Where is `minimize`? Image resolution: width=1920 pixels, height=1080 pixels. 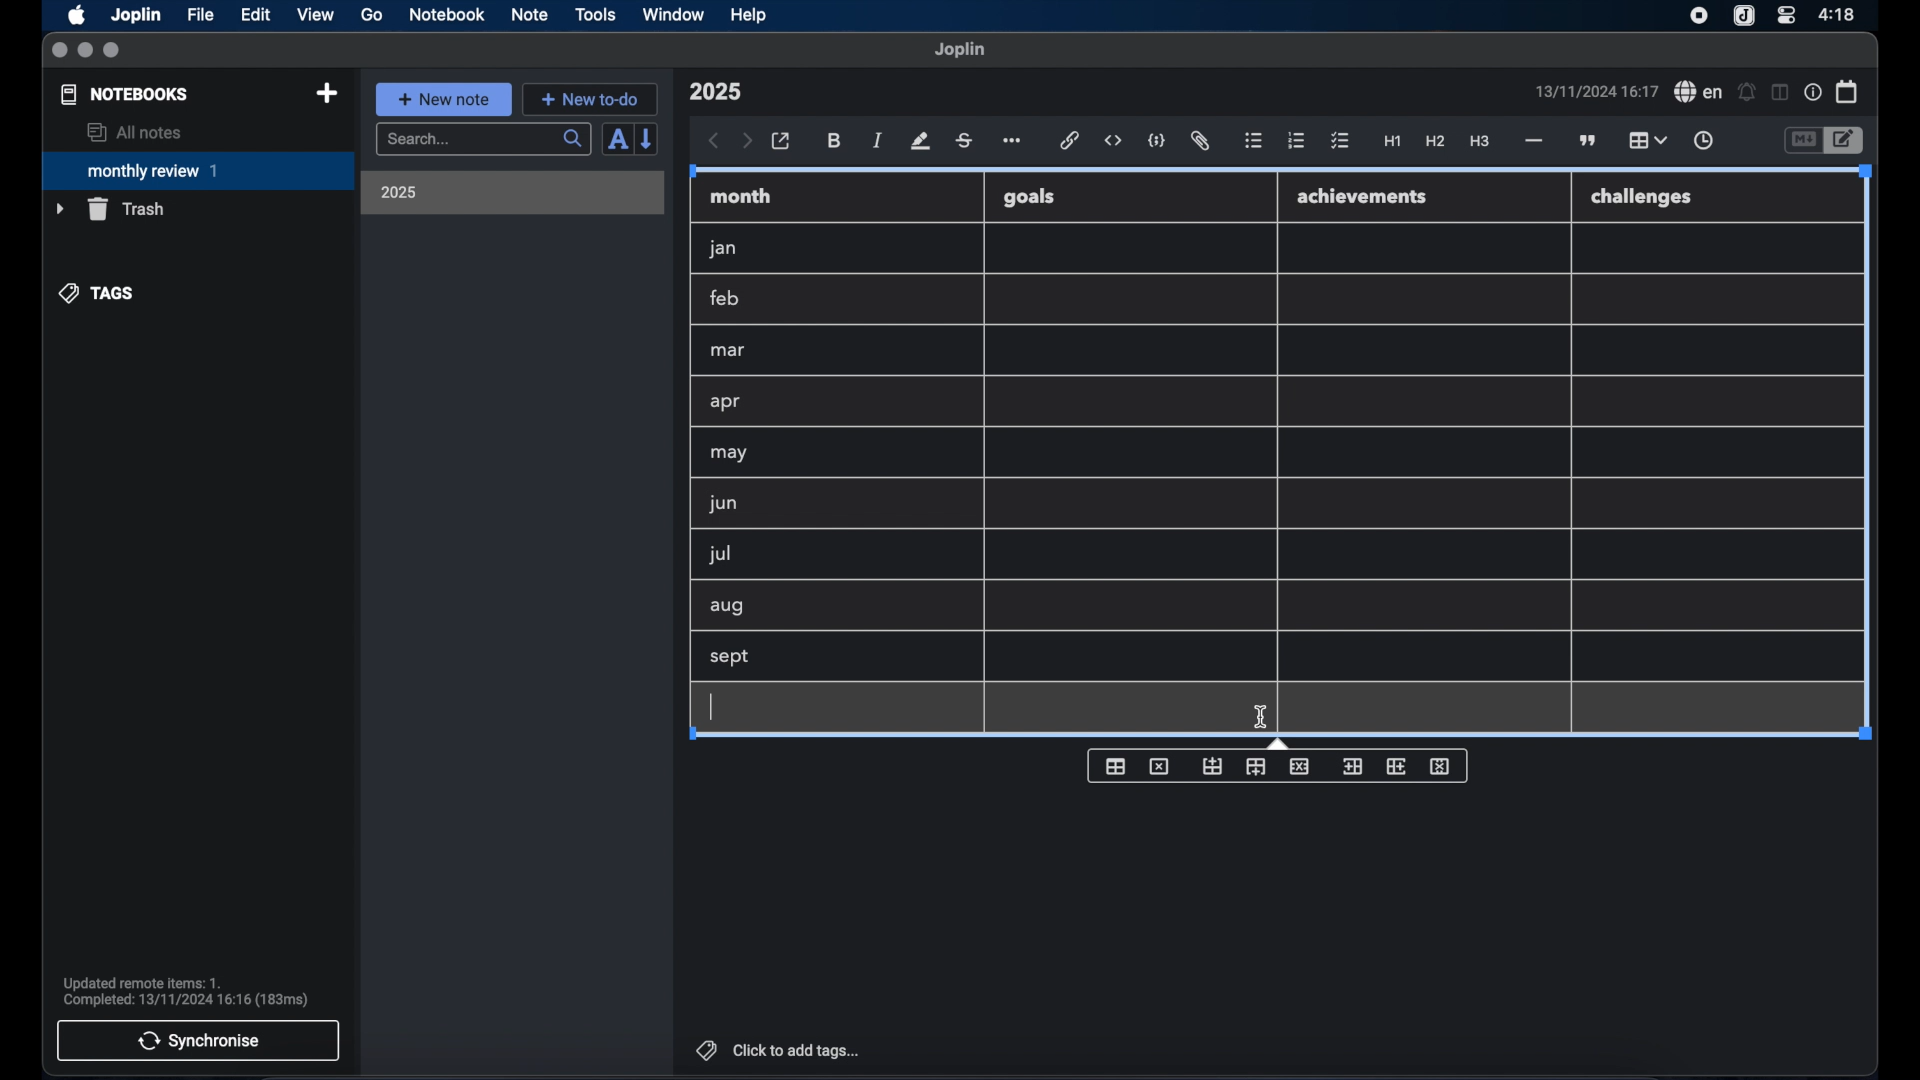 minimize is located at coordinates (85, 51).